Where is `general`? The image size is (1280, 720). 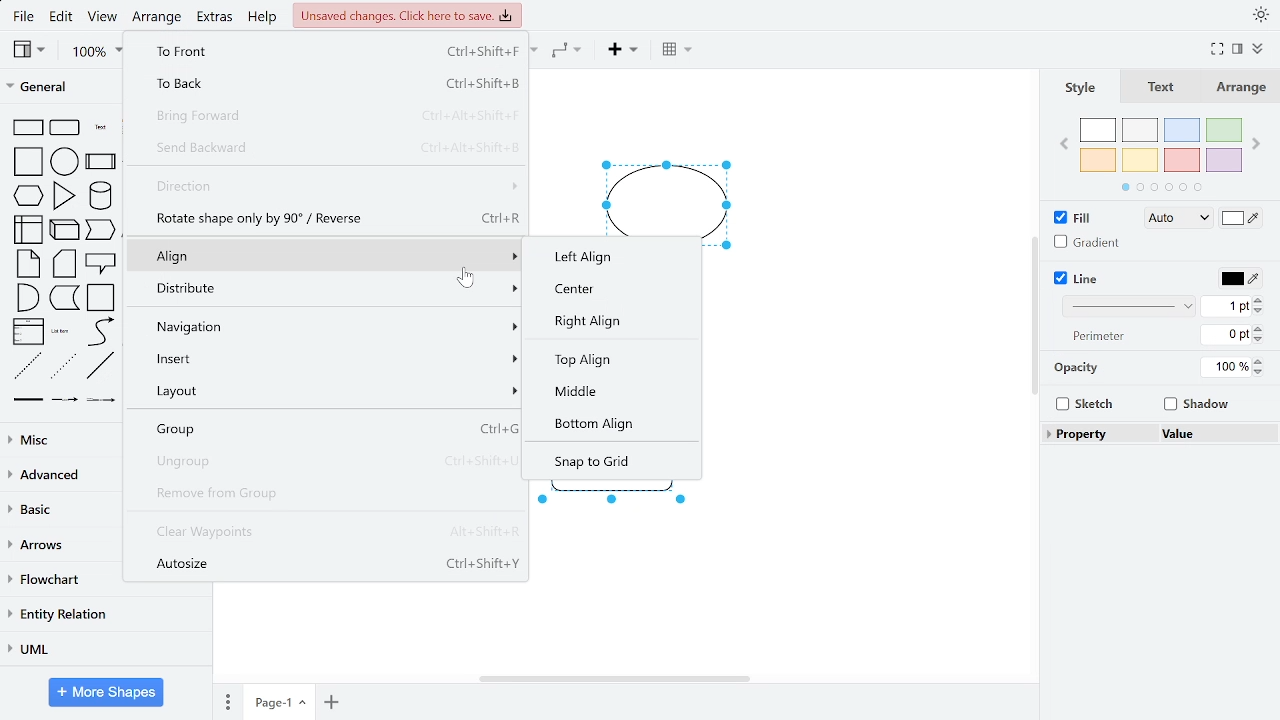
general is located at coordinates (62, 88).